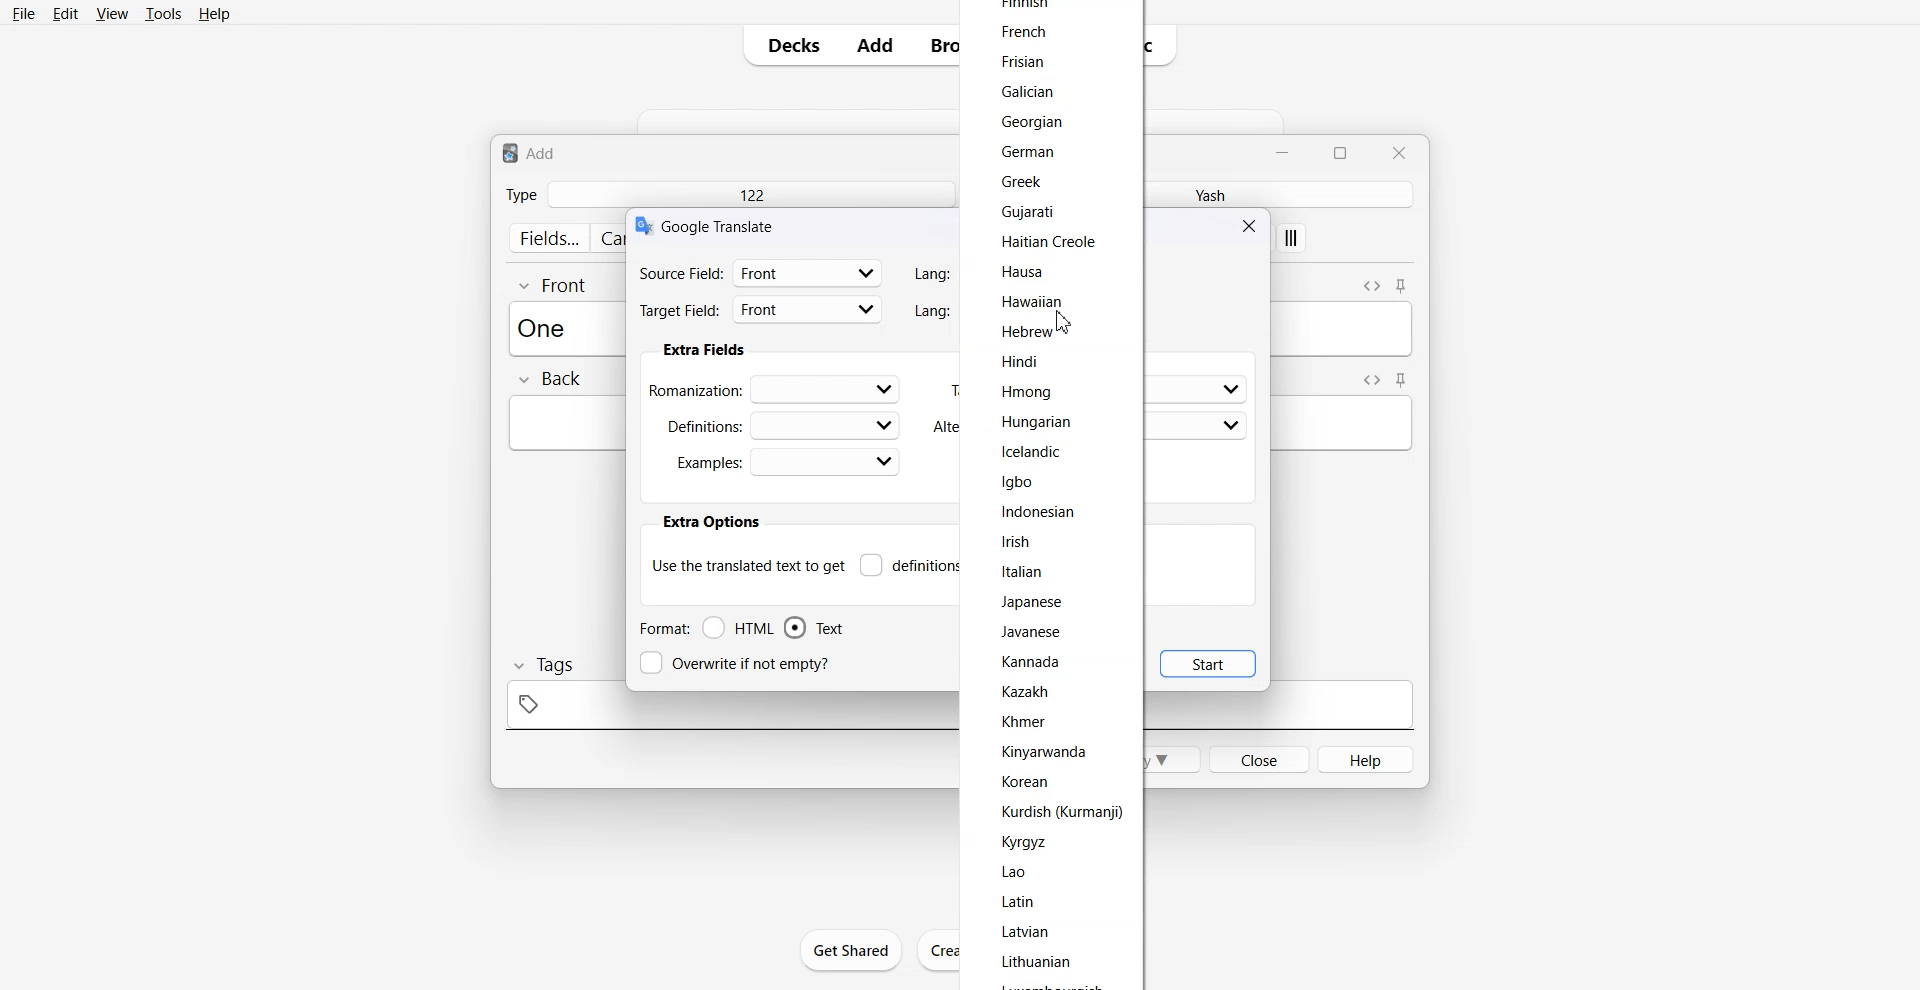 The height and width of the screenshot is (990, 1920). Describe the element at coordinates (548, 238) in the screenshot. I see `fields ` at that location.